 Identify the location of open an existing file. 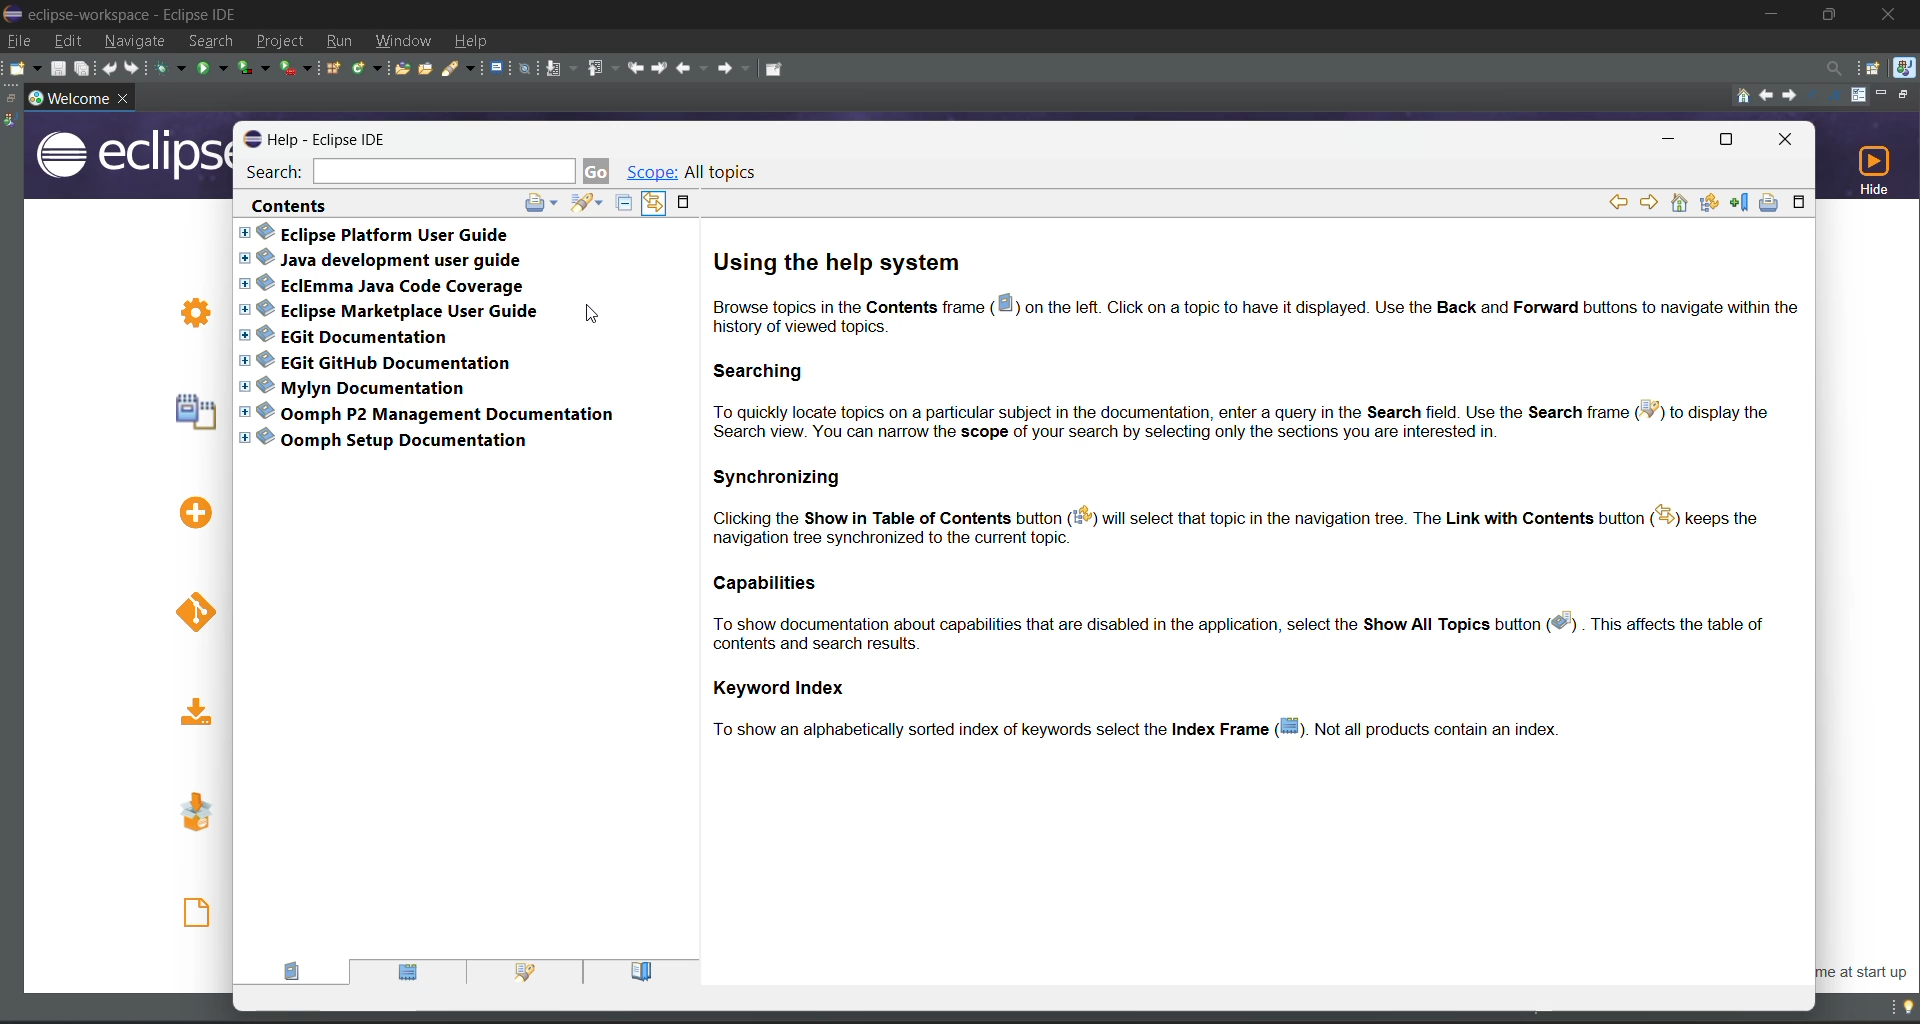
(198, 926).